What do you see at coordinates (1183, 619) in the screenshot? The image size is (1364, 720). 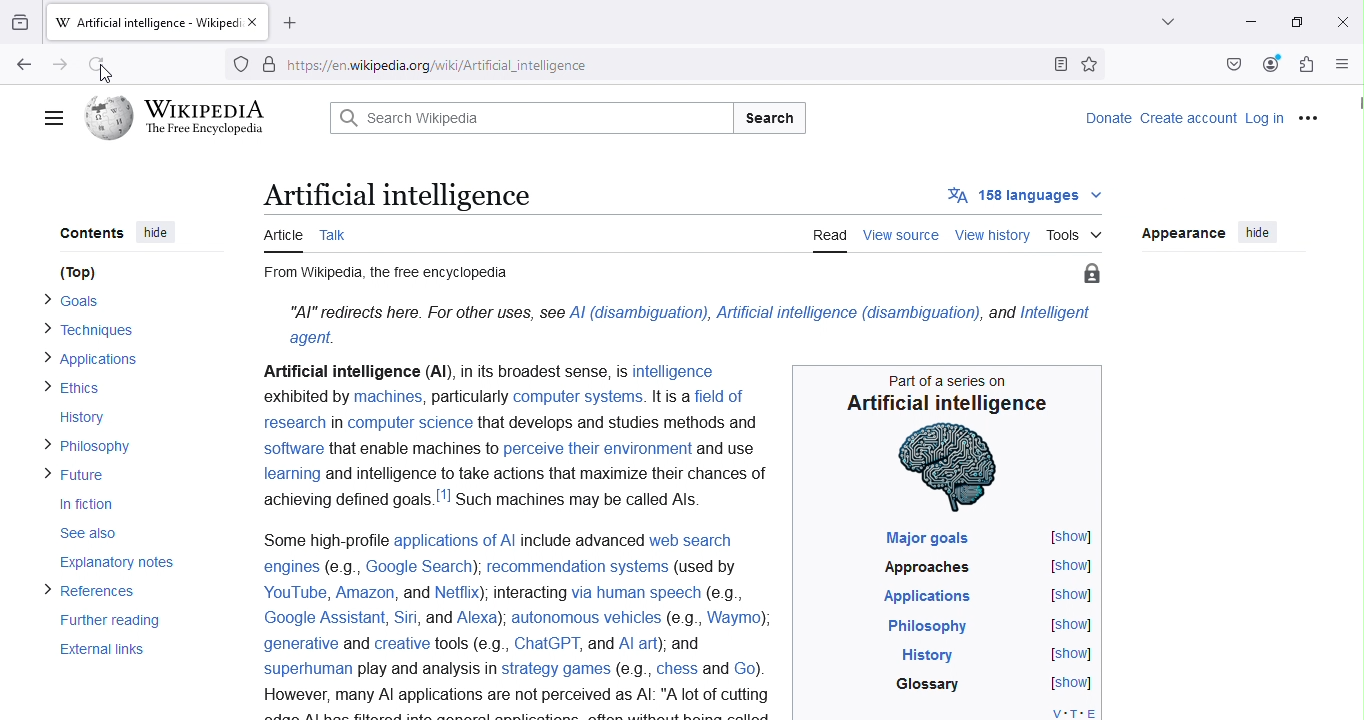 I see `Dark` at bounding box center [1183, 619].